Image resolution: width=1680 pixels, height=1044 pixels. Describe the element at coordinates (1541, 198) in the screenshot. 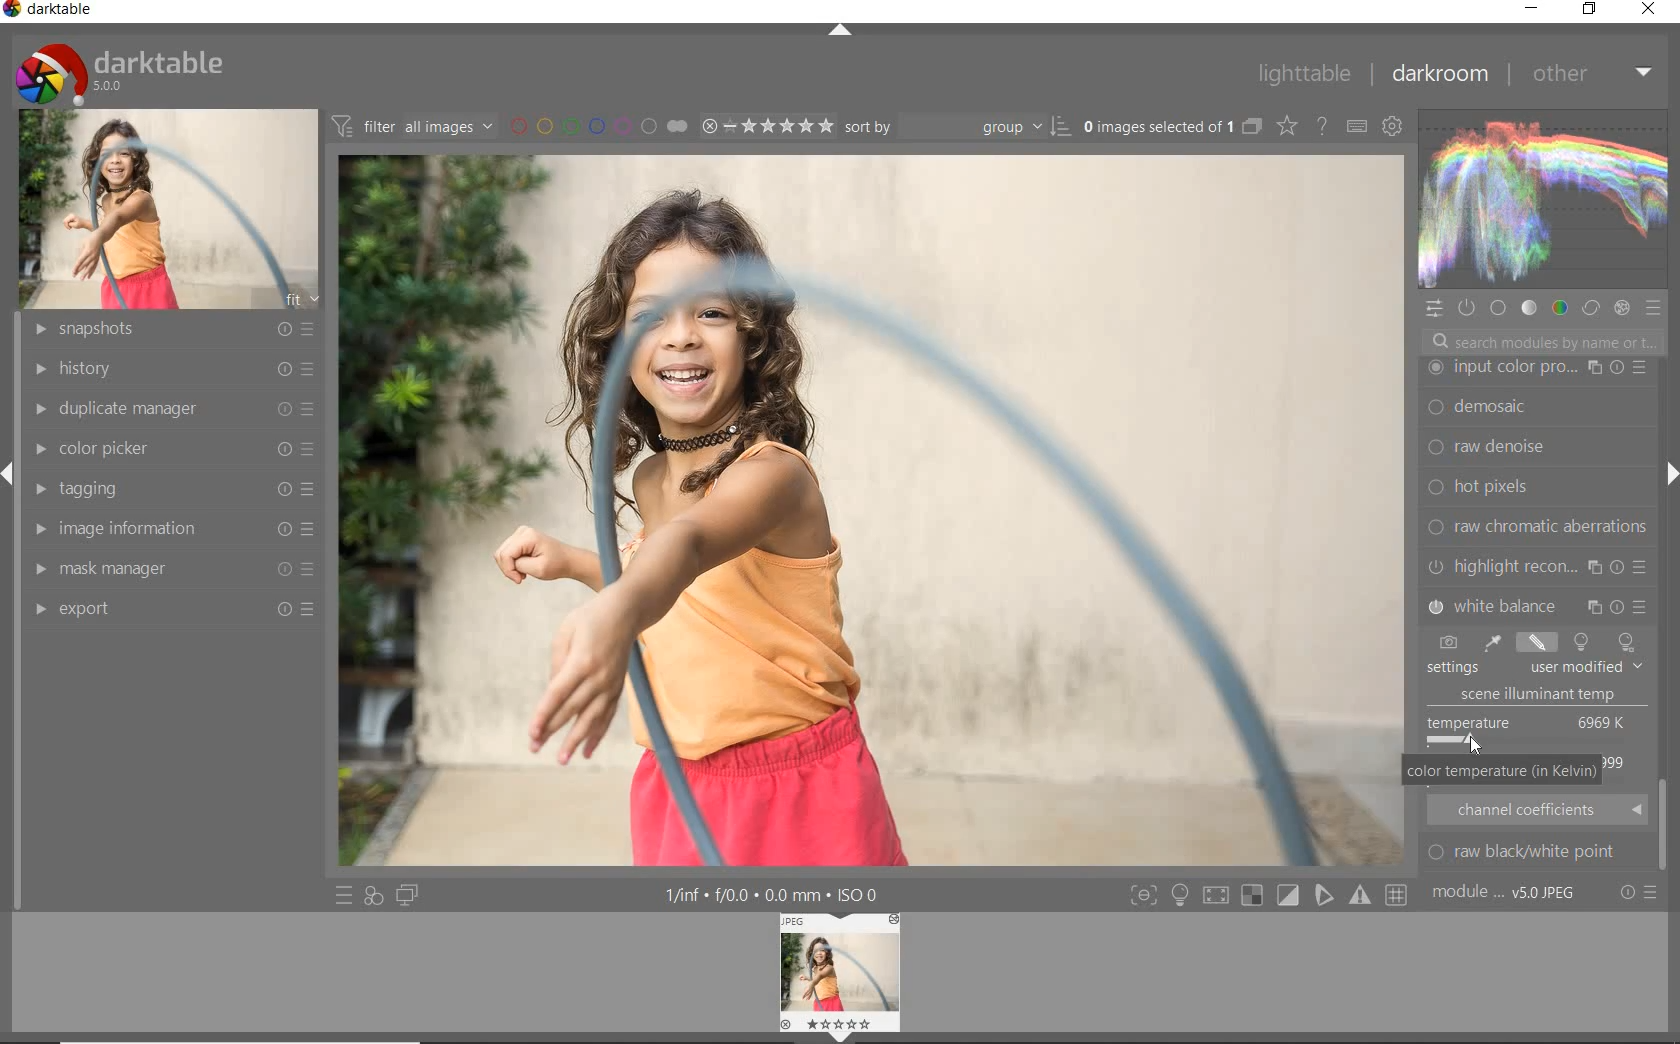

I see `waveform` at that location.